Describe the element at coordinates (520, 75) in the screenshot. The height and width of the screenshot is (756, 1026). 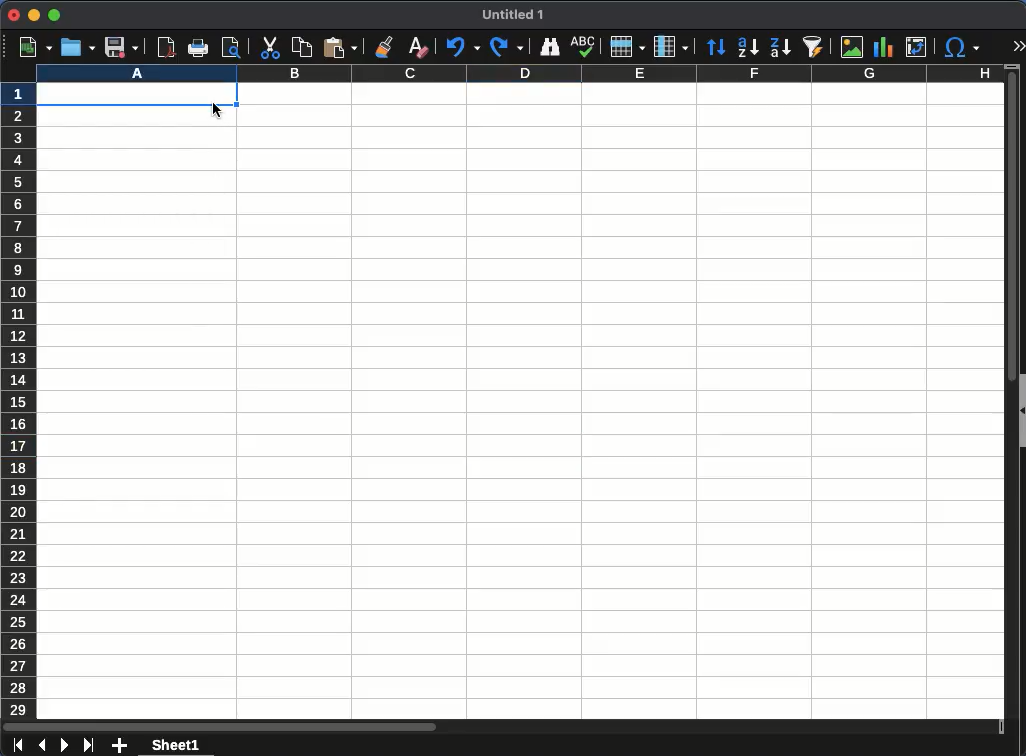
I see `column` at that location.